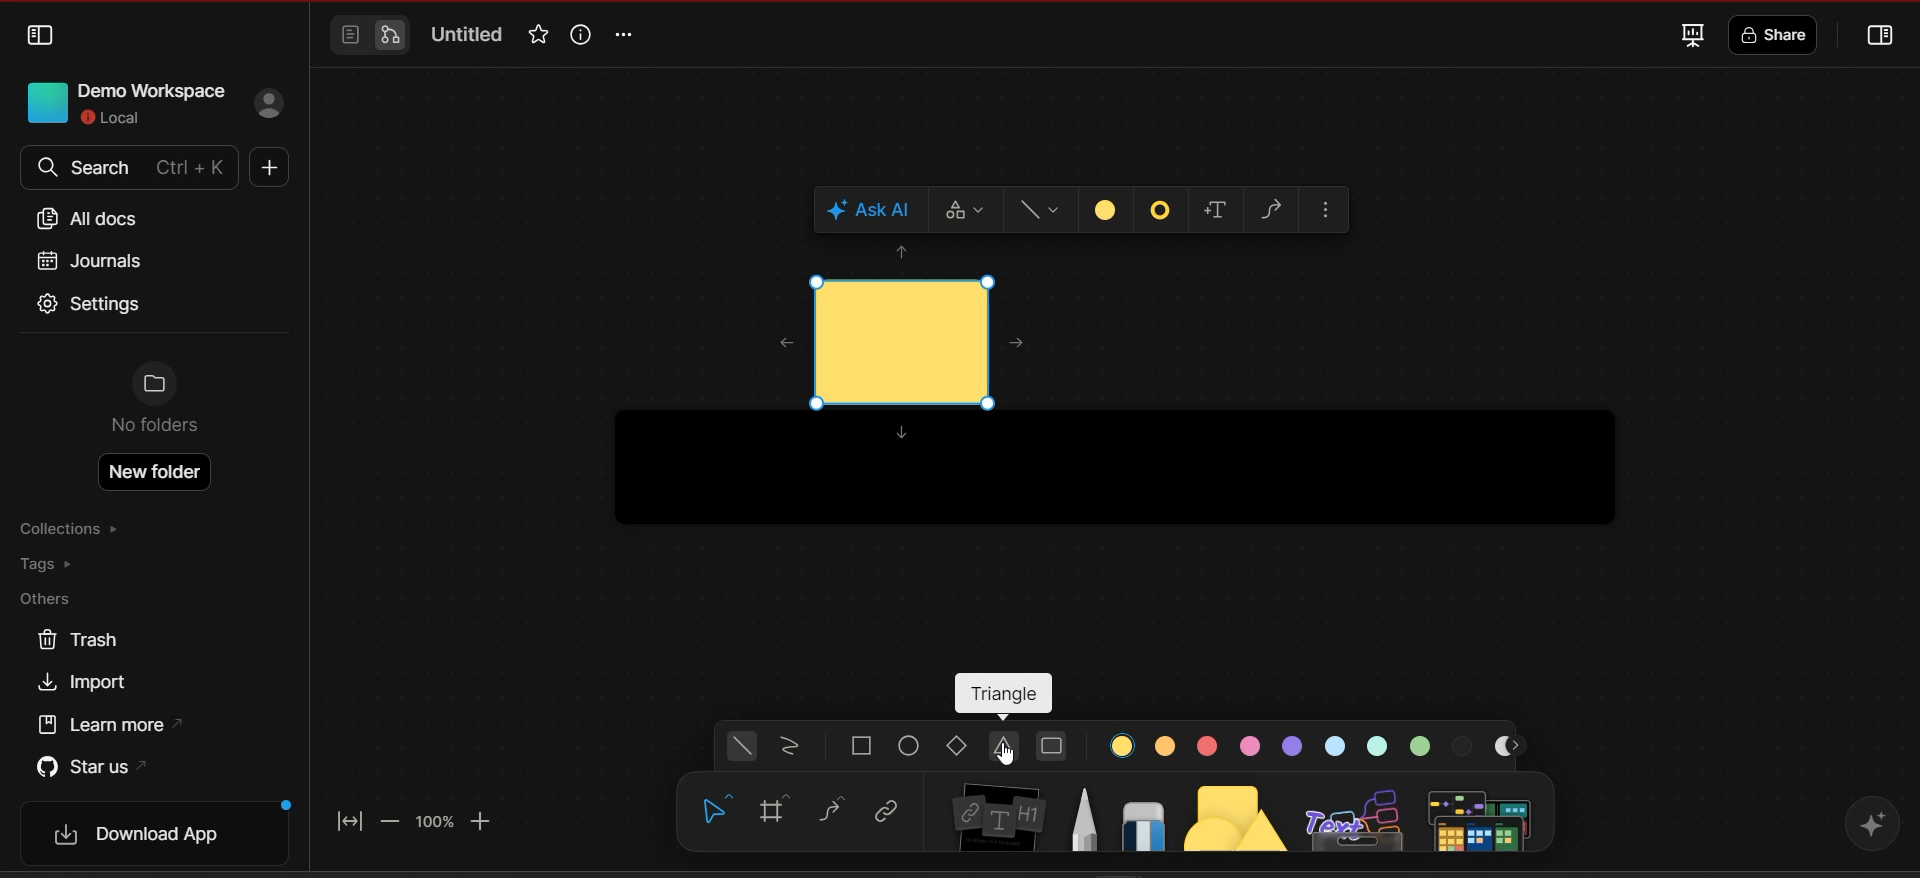 The width and height of the screenshot is (1920, 878). Describe the element at coordinates (1084, 817) in the screenshot. I see `pen` at that location.